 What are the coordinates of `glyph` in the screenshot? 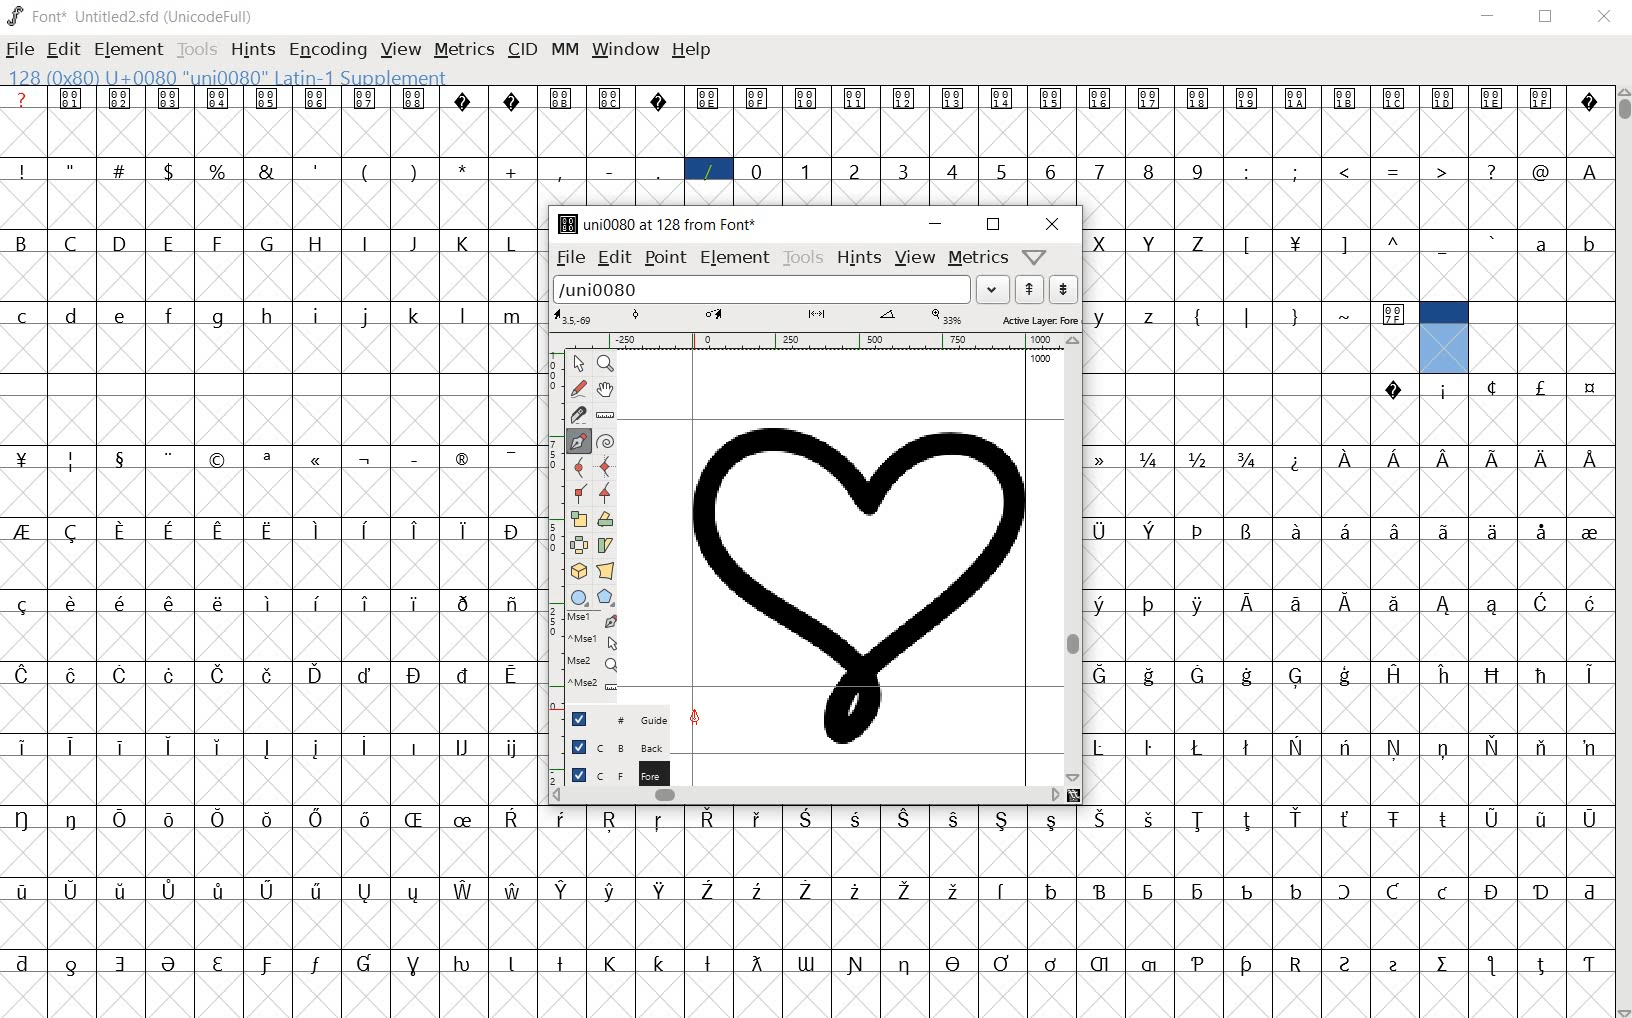 It's located at (267, 890).